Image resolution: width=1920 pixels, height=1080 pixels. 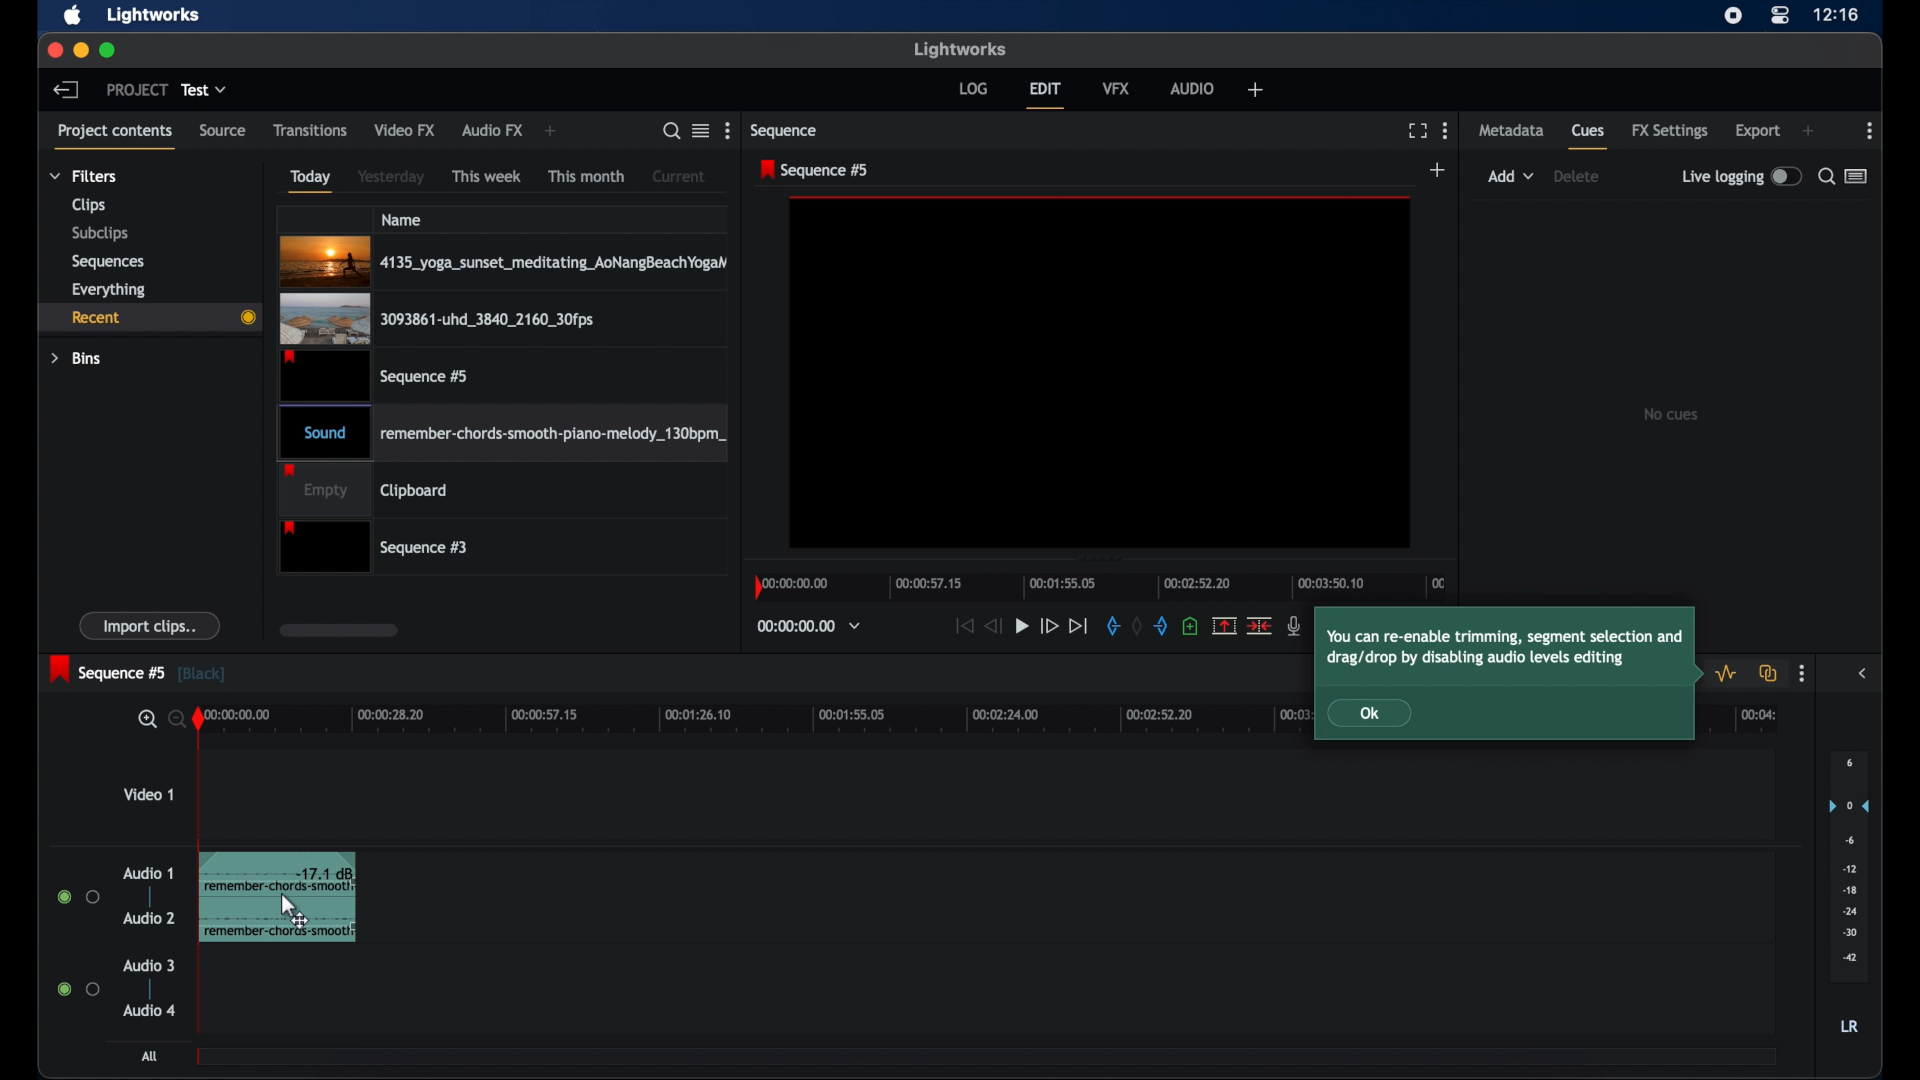 I want to click on yesterday, so click(x=391, y=177).